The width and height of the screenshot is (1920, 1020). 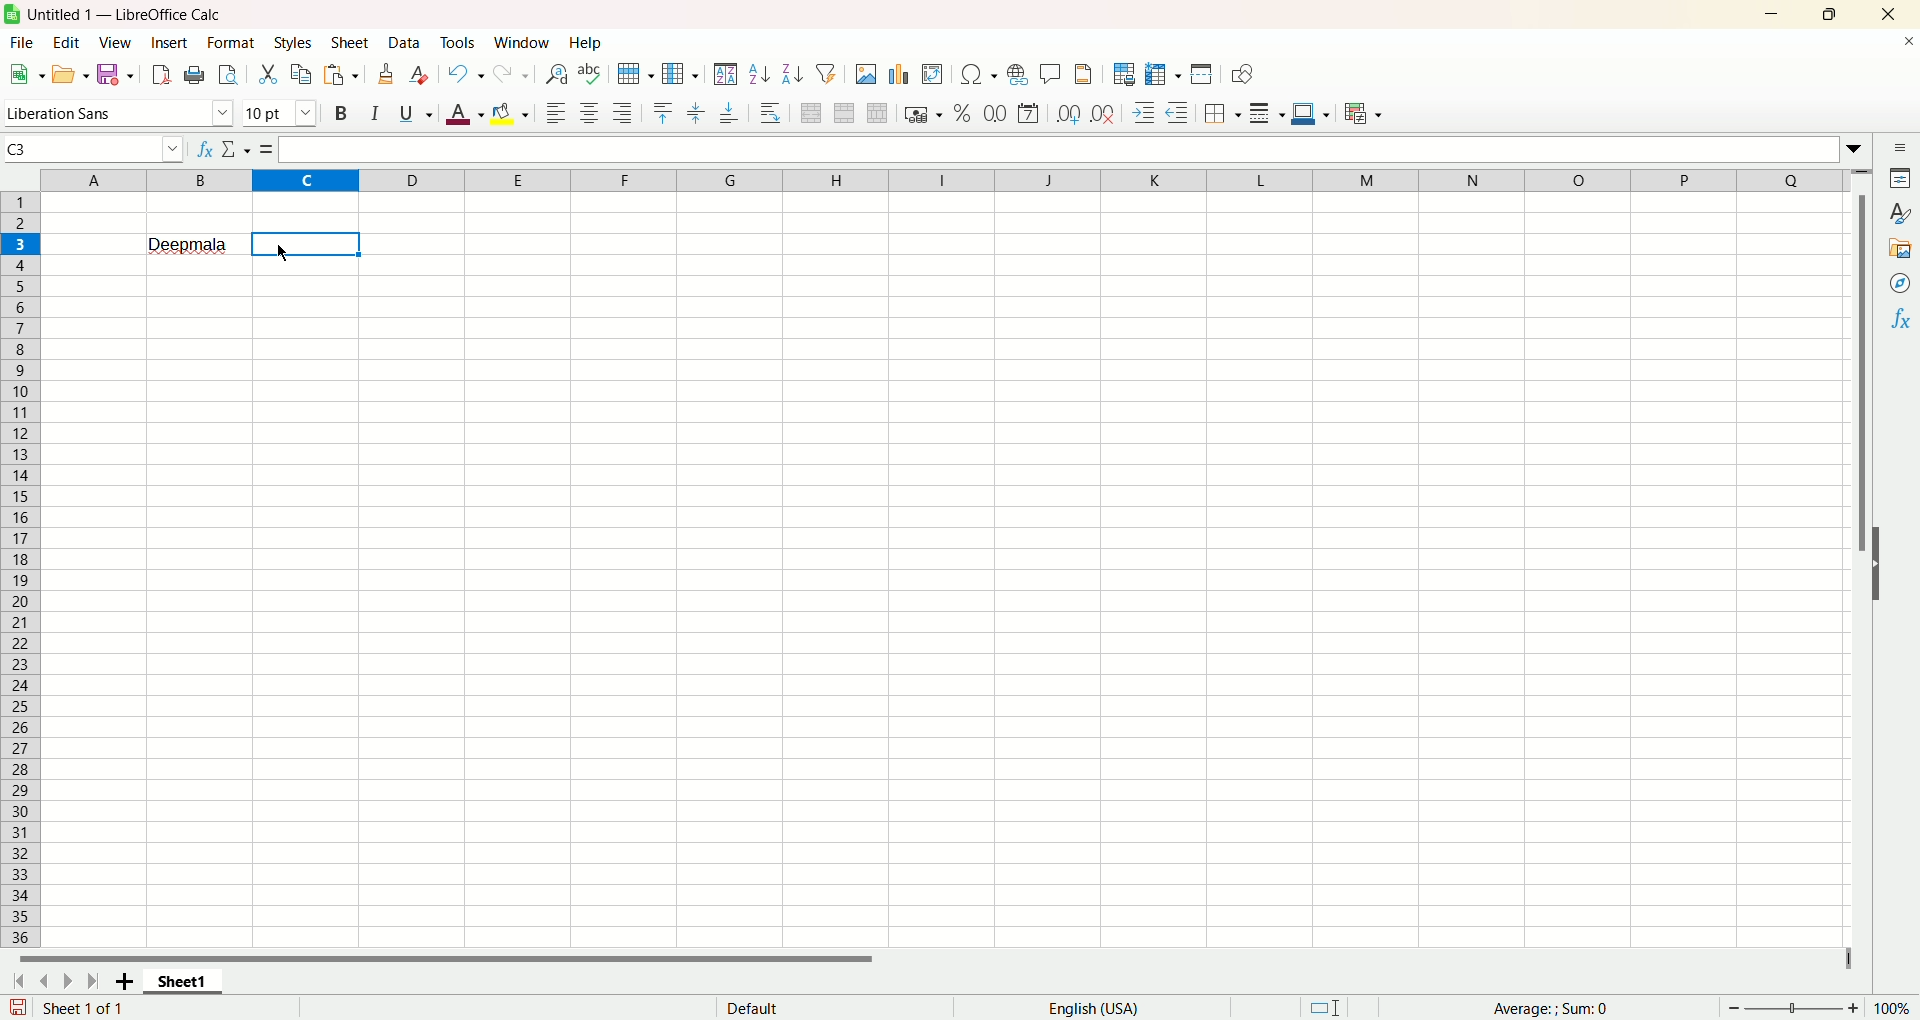 What do you see at coordinates (590, 114) in the screenshot?
I see `Align center` at bounding box center [590, 114].